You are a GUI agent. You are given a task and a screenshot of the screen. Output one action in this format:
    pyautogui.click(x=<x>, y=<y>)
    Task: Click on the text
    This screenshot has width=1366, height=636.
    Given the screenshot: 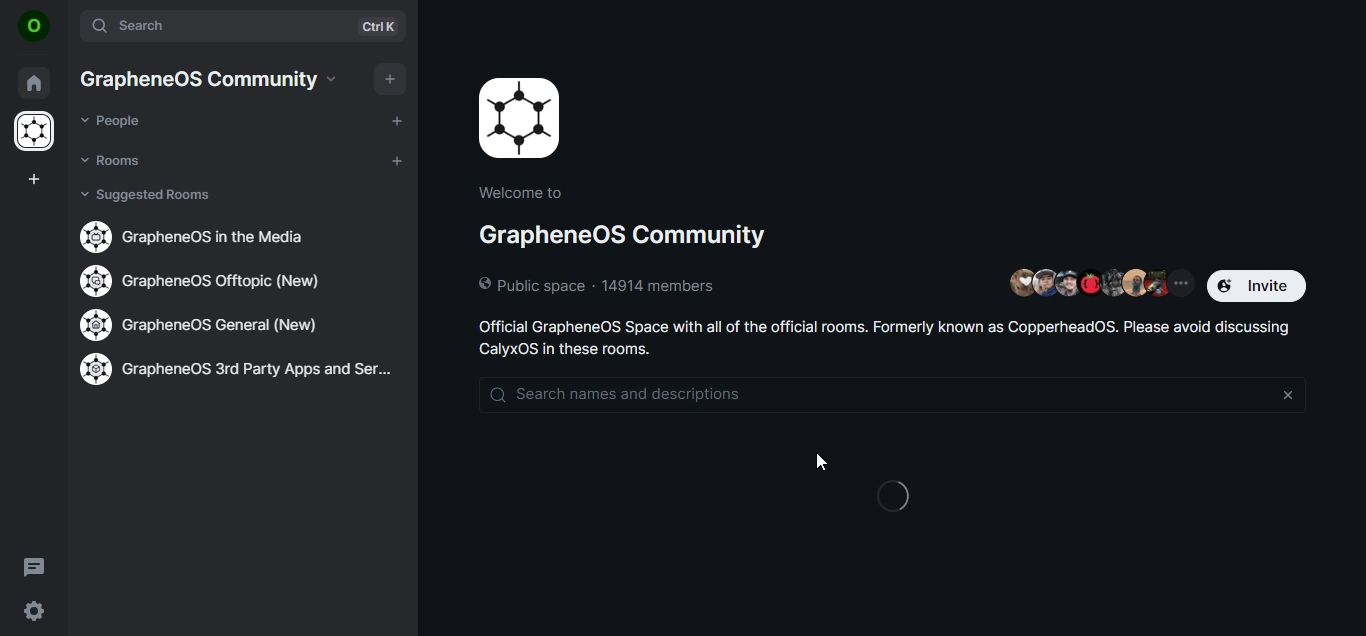 What is the action you would take?
    pyautogui.click(x=210, y=79)
    